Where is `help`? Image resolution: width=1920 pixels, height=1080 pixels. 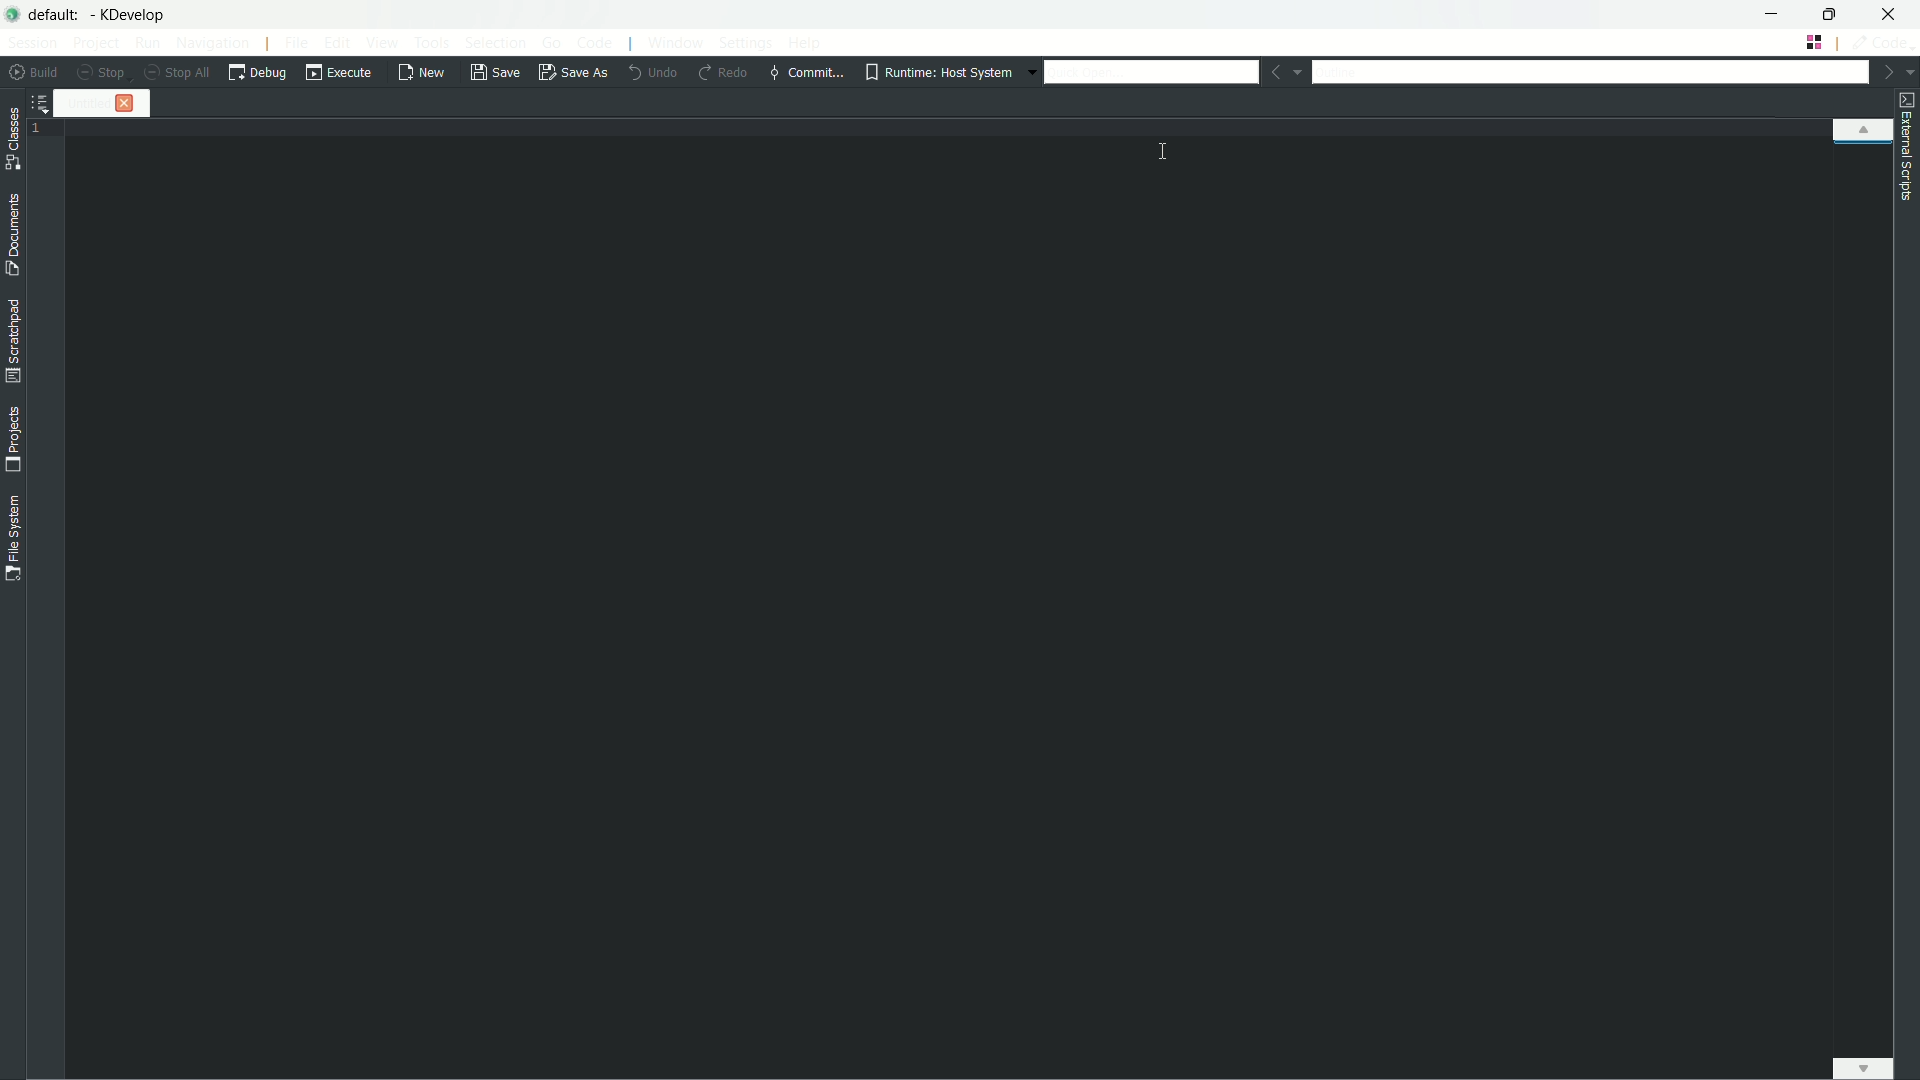
help is located at coordinates (805, 42).